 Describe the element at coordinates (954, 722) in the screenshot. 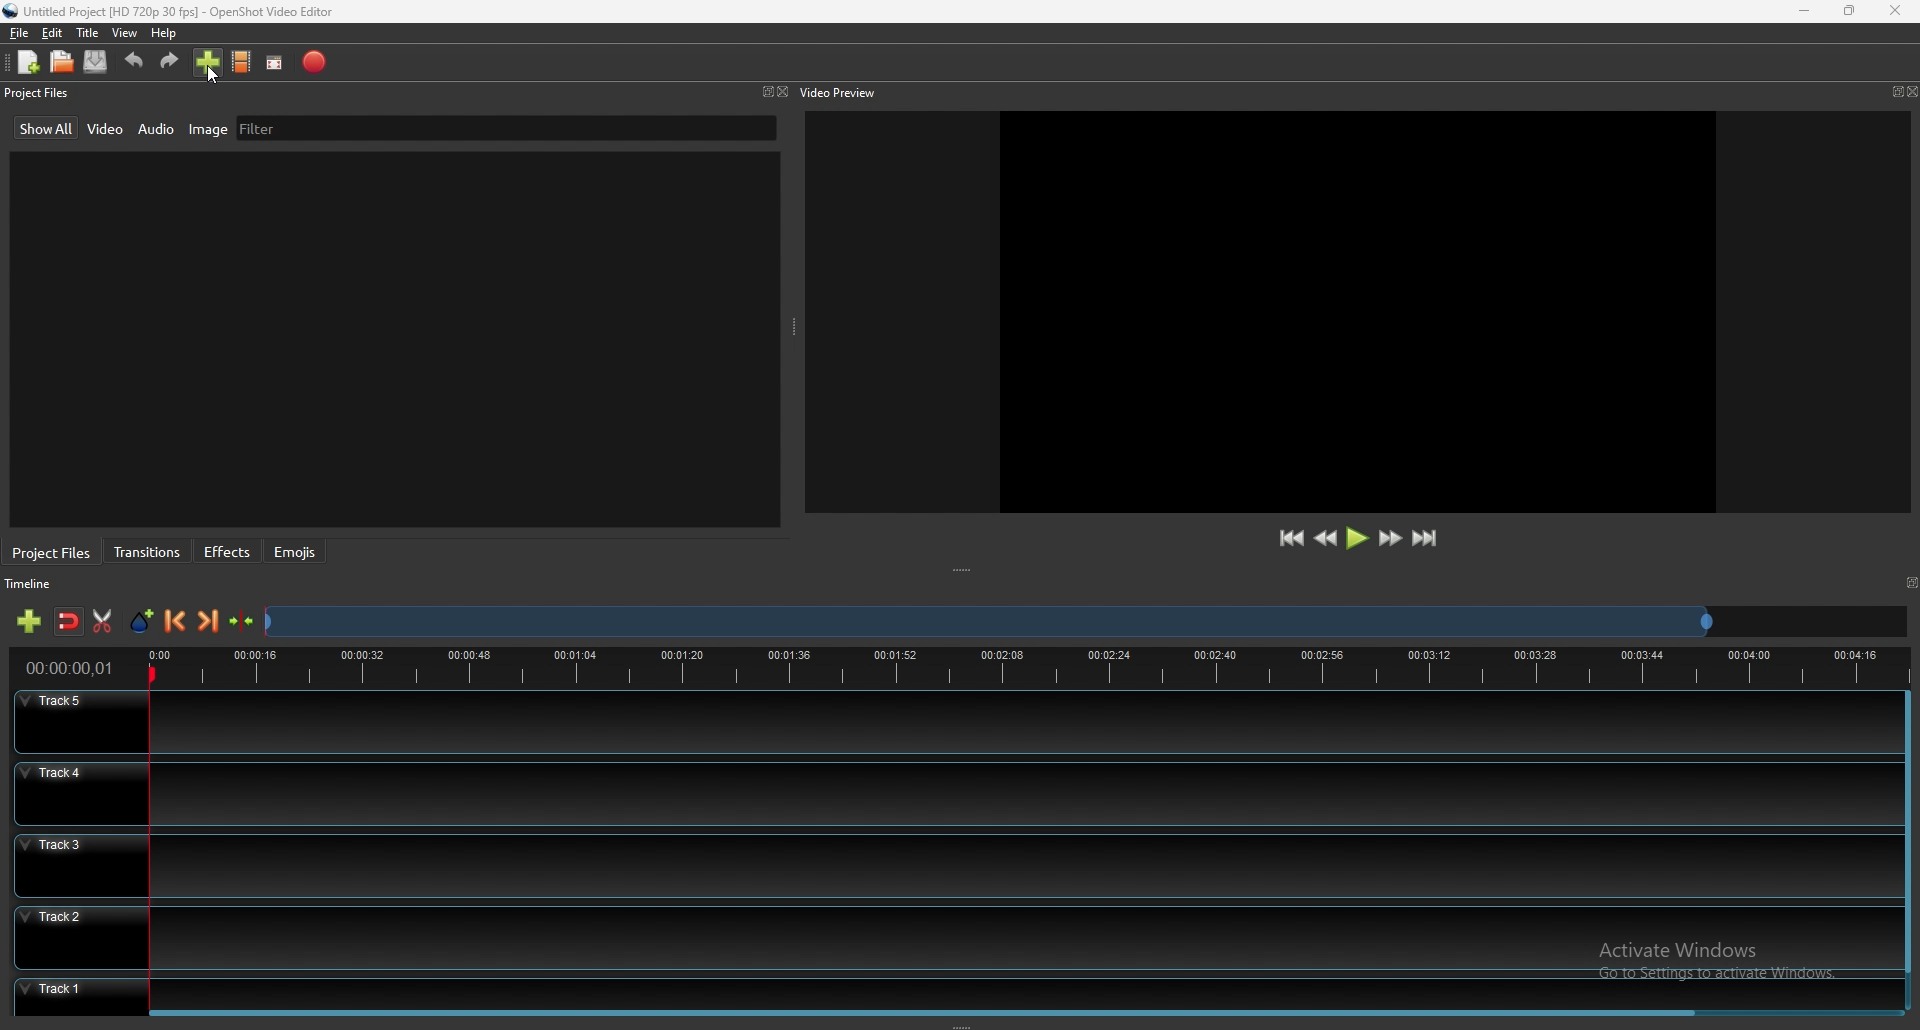

I see `track 5` at that location.